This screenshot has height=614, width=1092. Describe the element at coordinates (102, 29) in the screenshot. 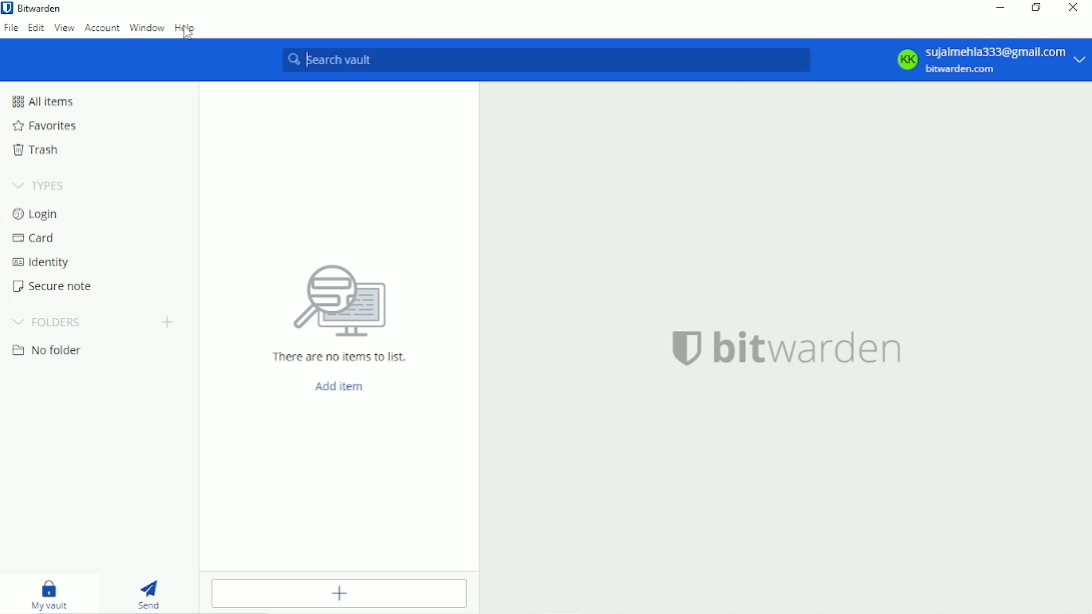

I see `Account` at that location.